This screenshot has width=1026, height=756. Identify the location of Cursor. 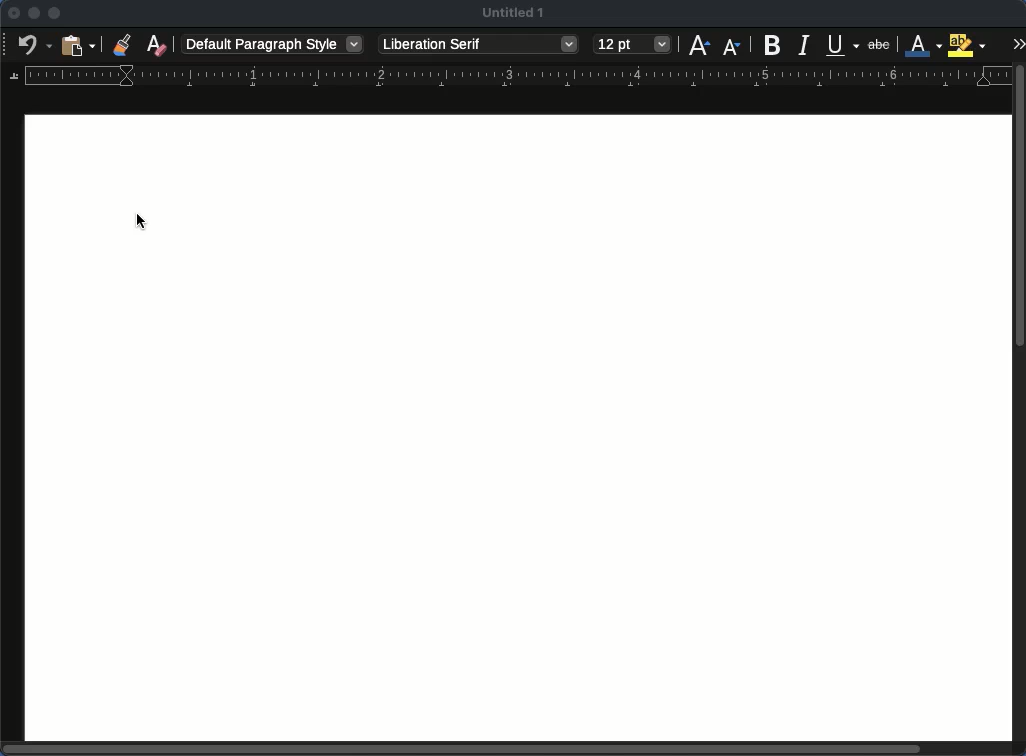
(141, 223).